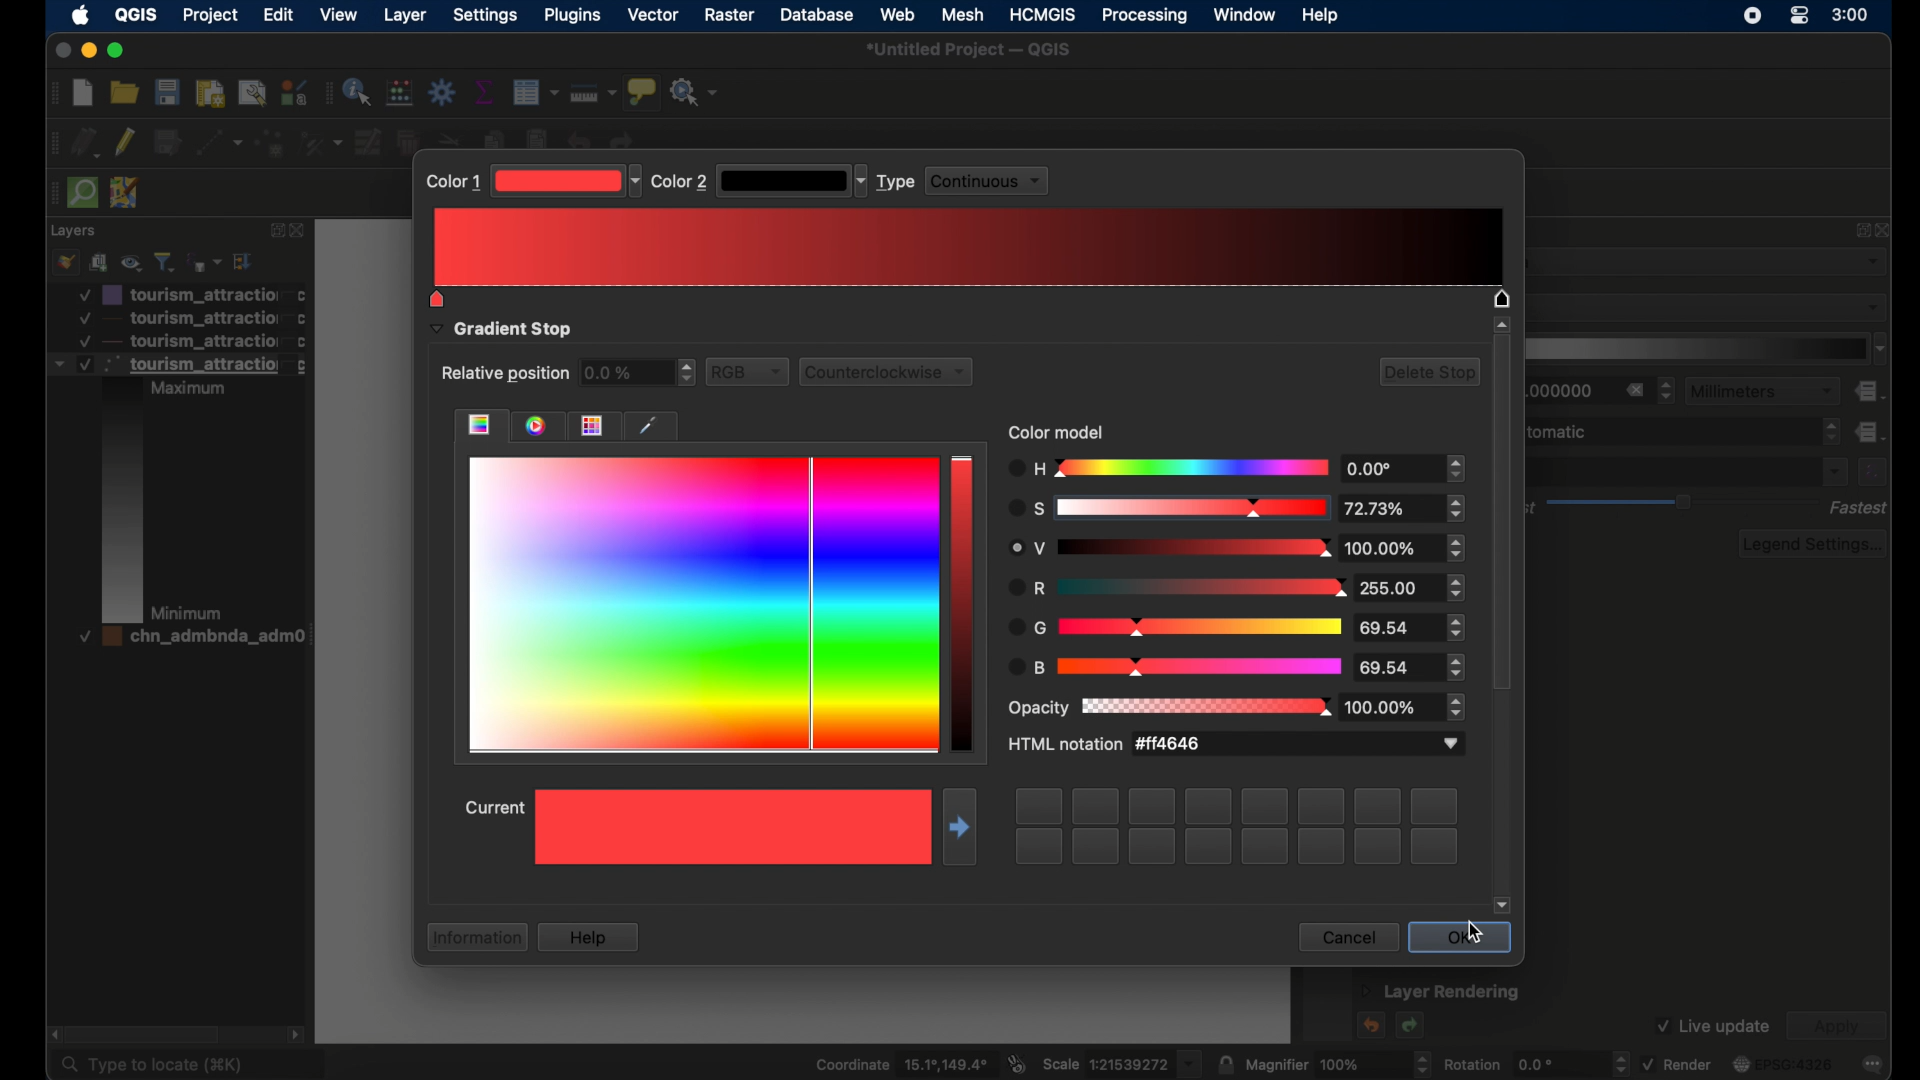  I want to click on web, so click(899, 13).